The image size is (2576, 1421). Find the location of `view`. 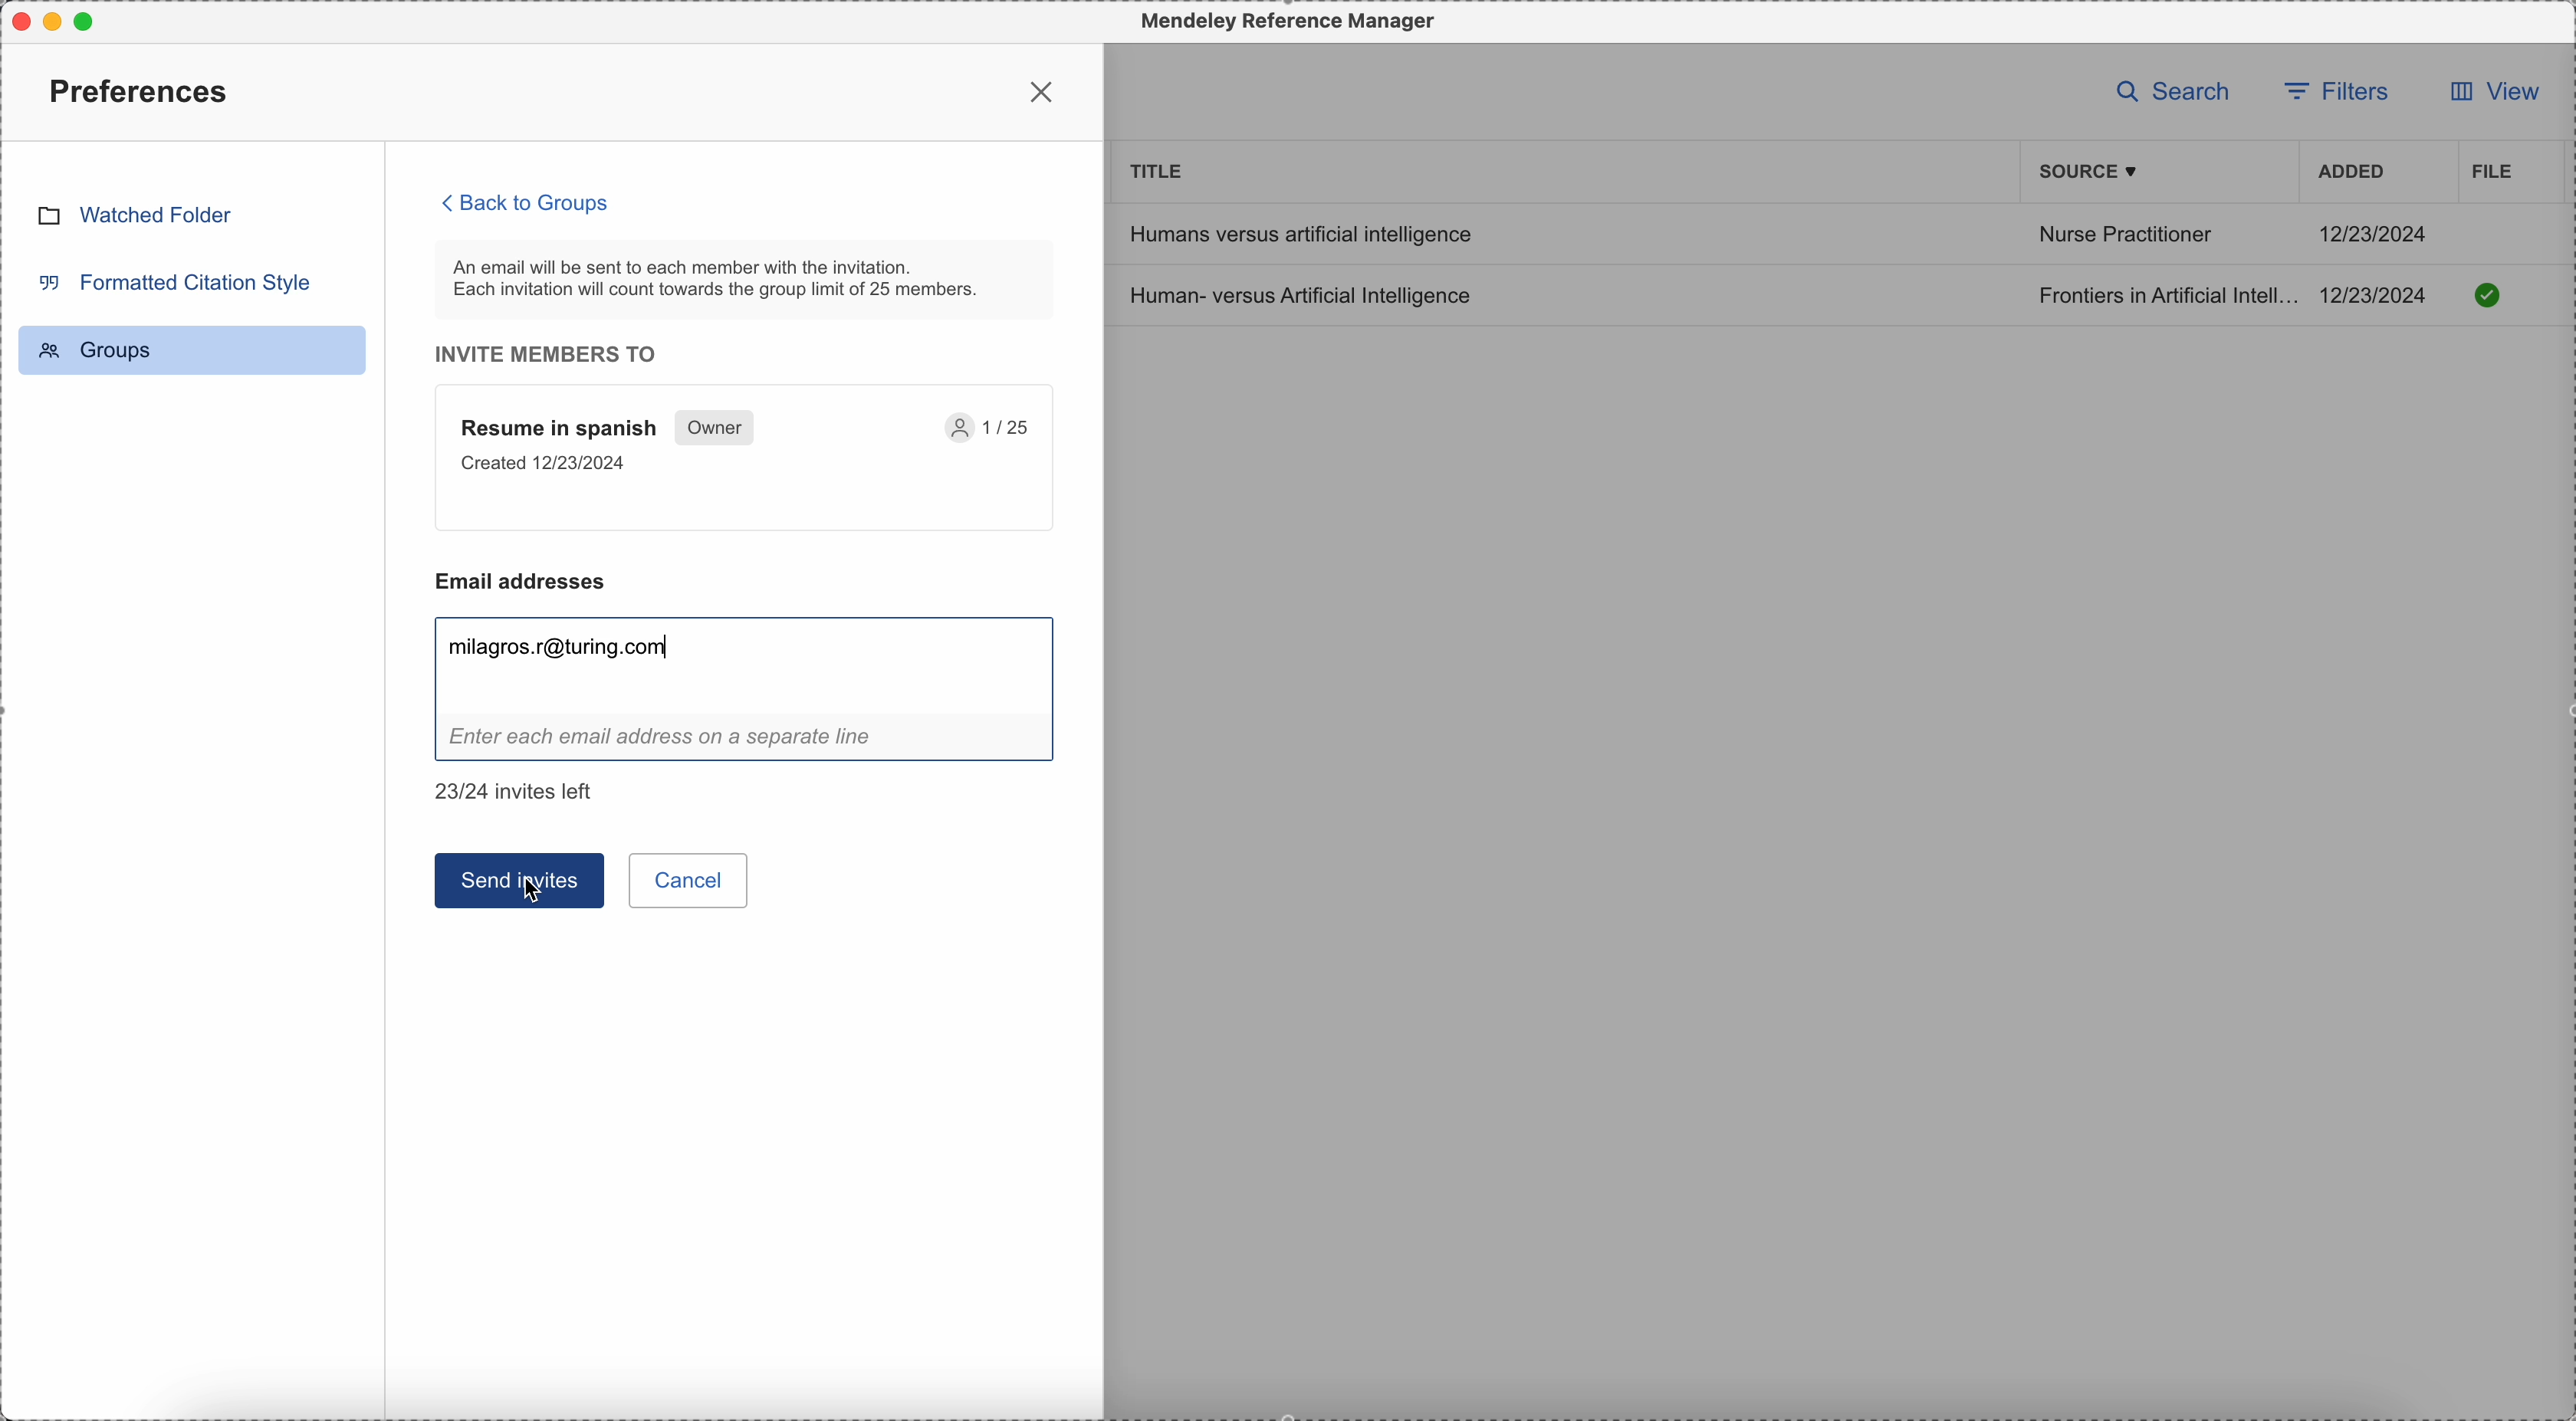

view is located at coordinates (2487, 97).